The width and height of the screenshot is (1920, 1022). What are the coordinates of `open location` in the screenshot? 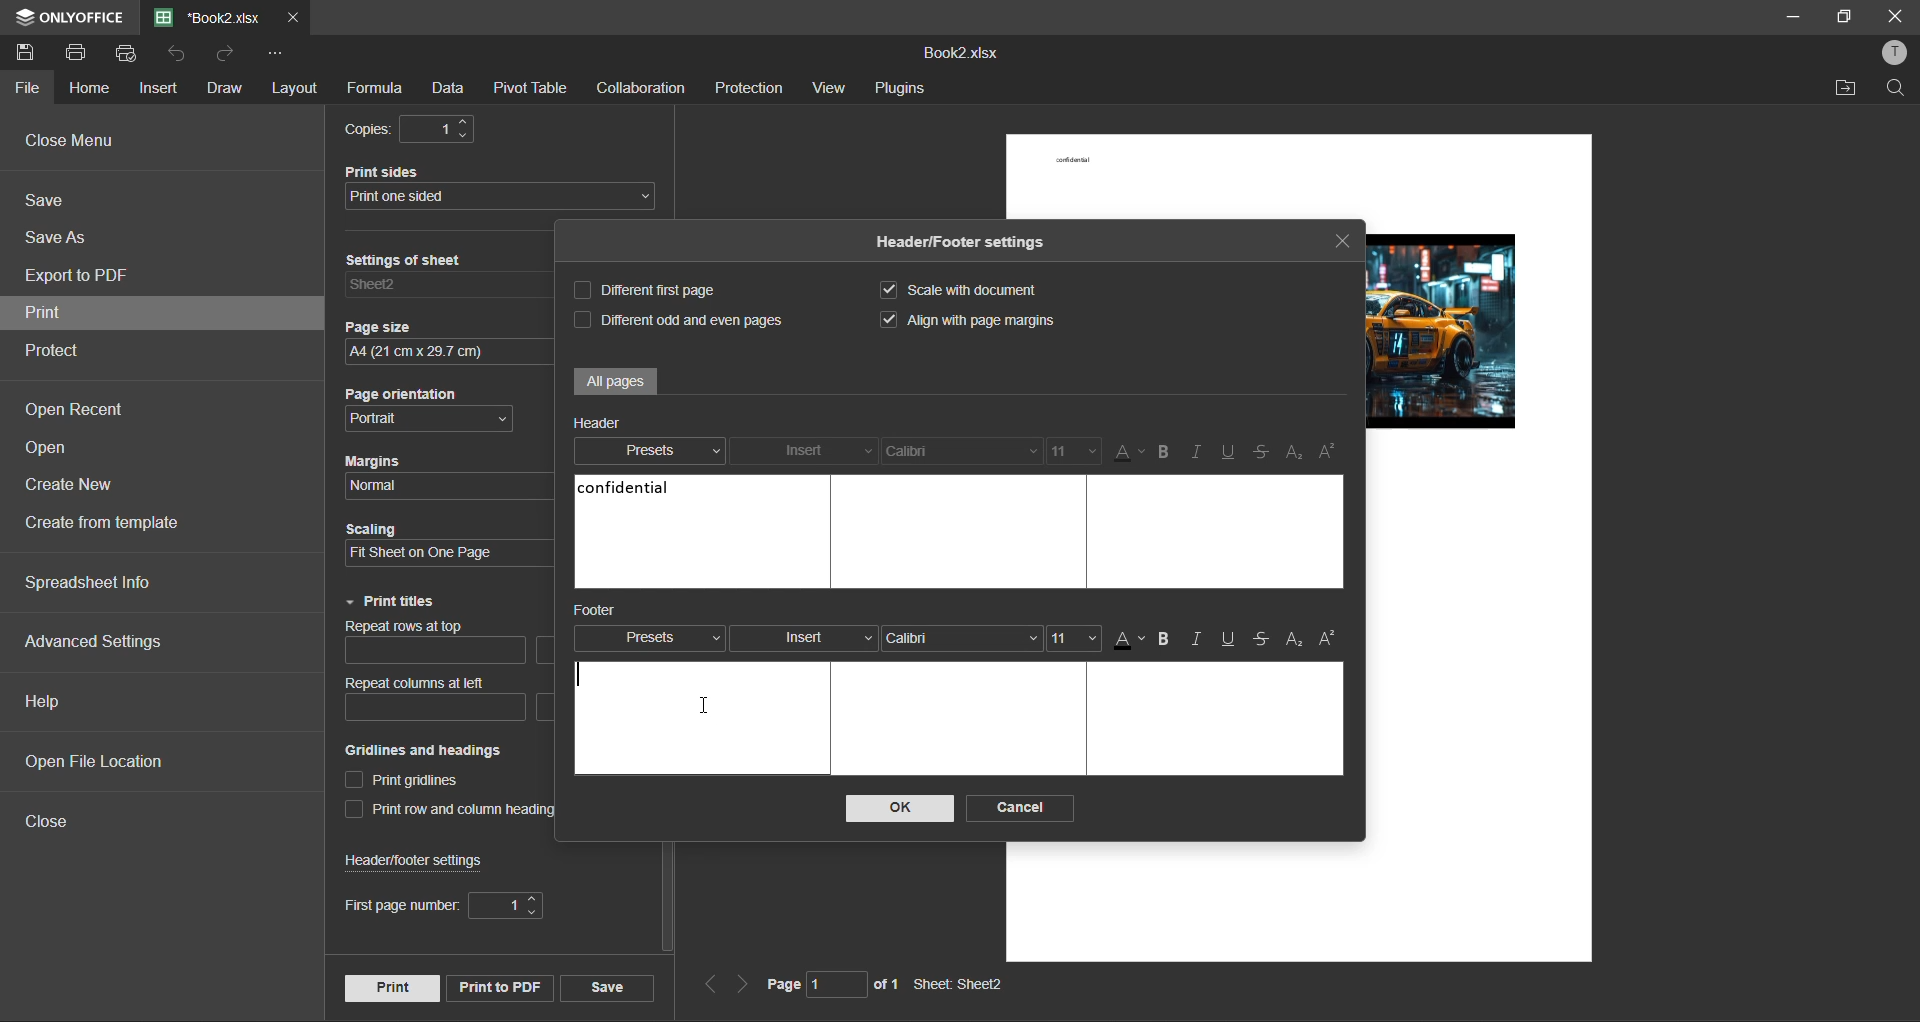 It's located at (1842, 88).